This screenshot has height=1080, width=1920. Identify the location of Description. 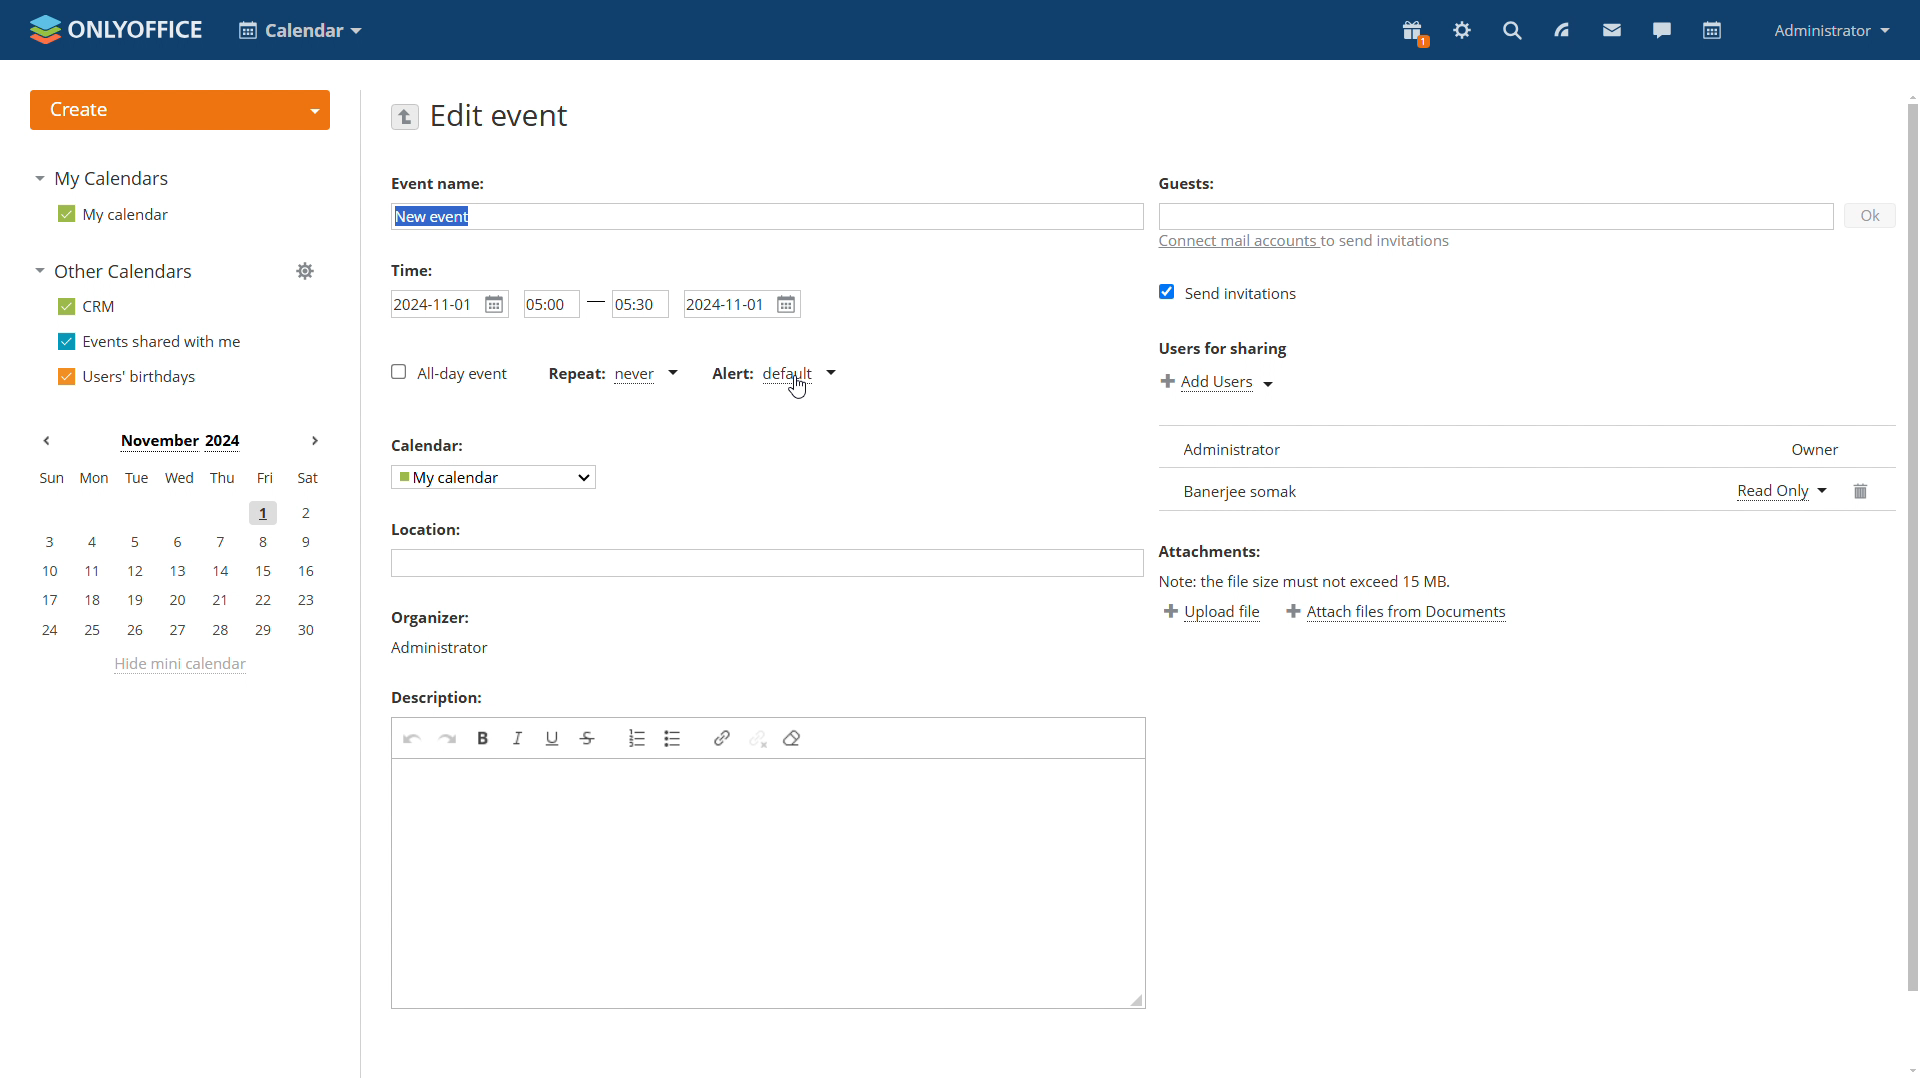
(437, 697).